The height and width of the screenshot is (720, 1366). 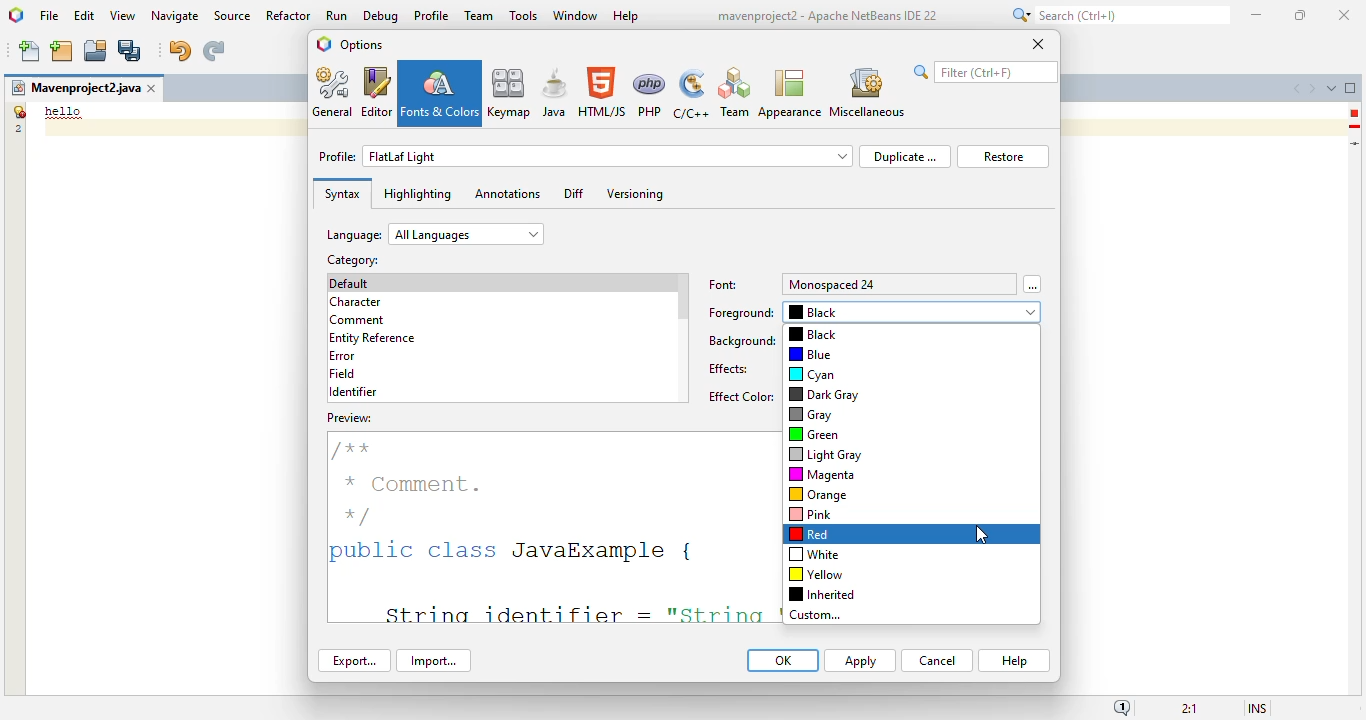 What do you see at coordinates (1003, 157) in the screenshot?
I see `restore` at bounding box center [1003, 157].